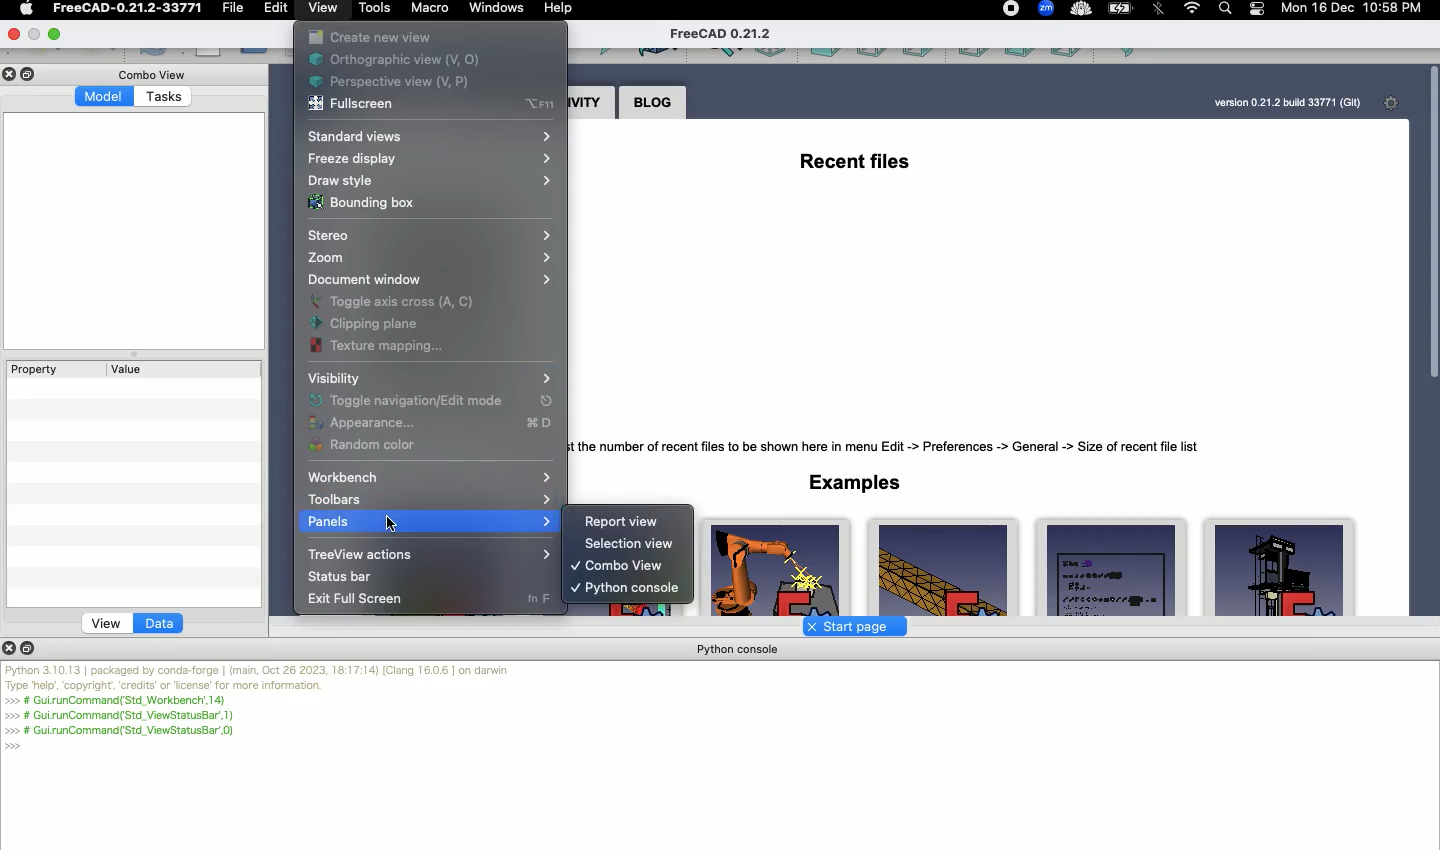 The image size is (1440, 850). I want to click on Combo view, so click(158, 74).